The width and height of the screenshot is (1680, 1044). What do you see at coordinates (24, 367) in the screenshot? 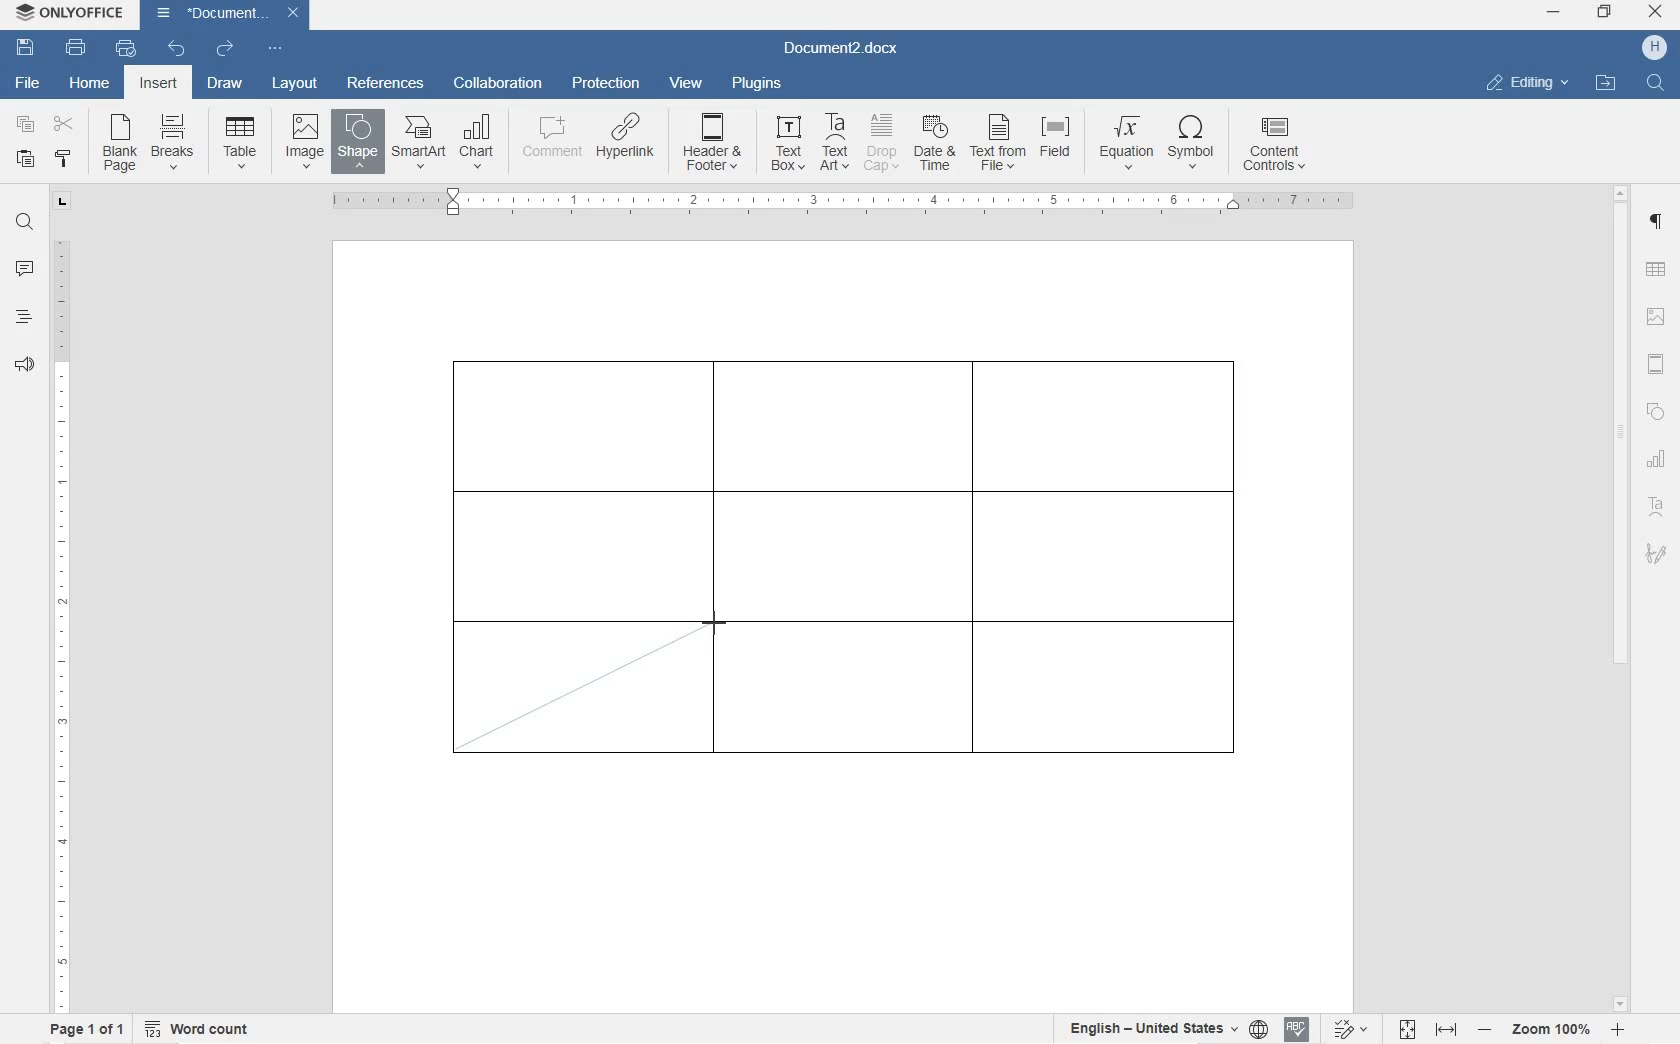
I see `feedback & support` at bounding box center [24, 367].